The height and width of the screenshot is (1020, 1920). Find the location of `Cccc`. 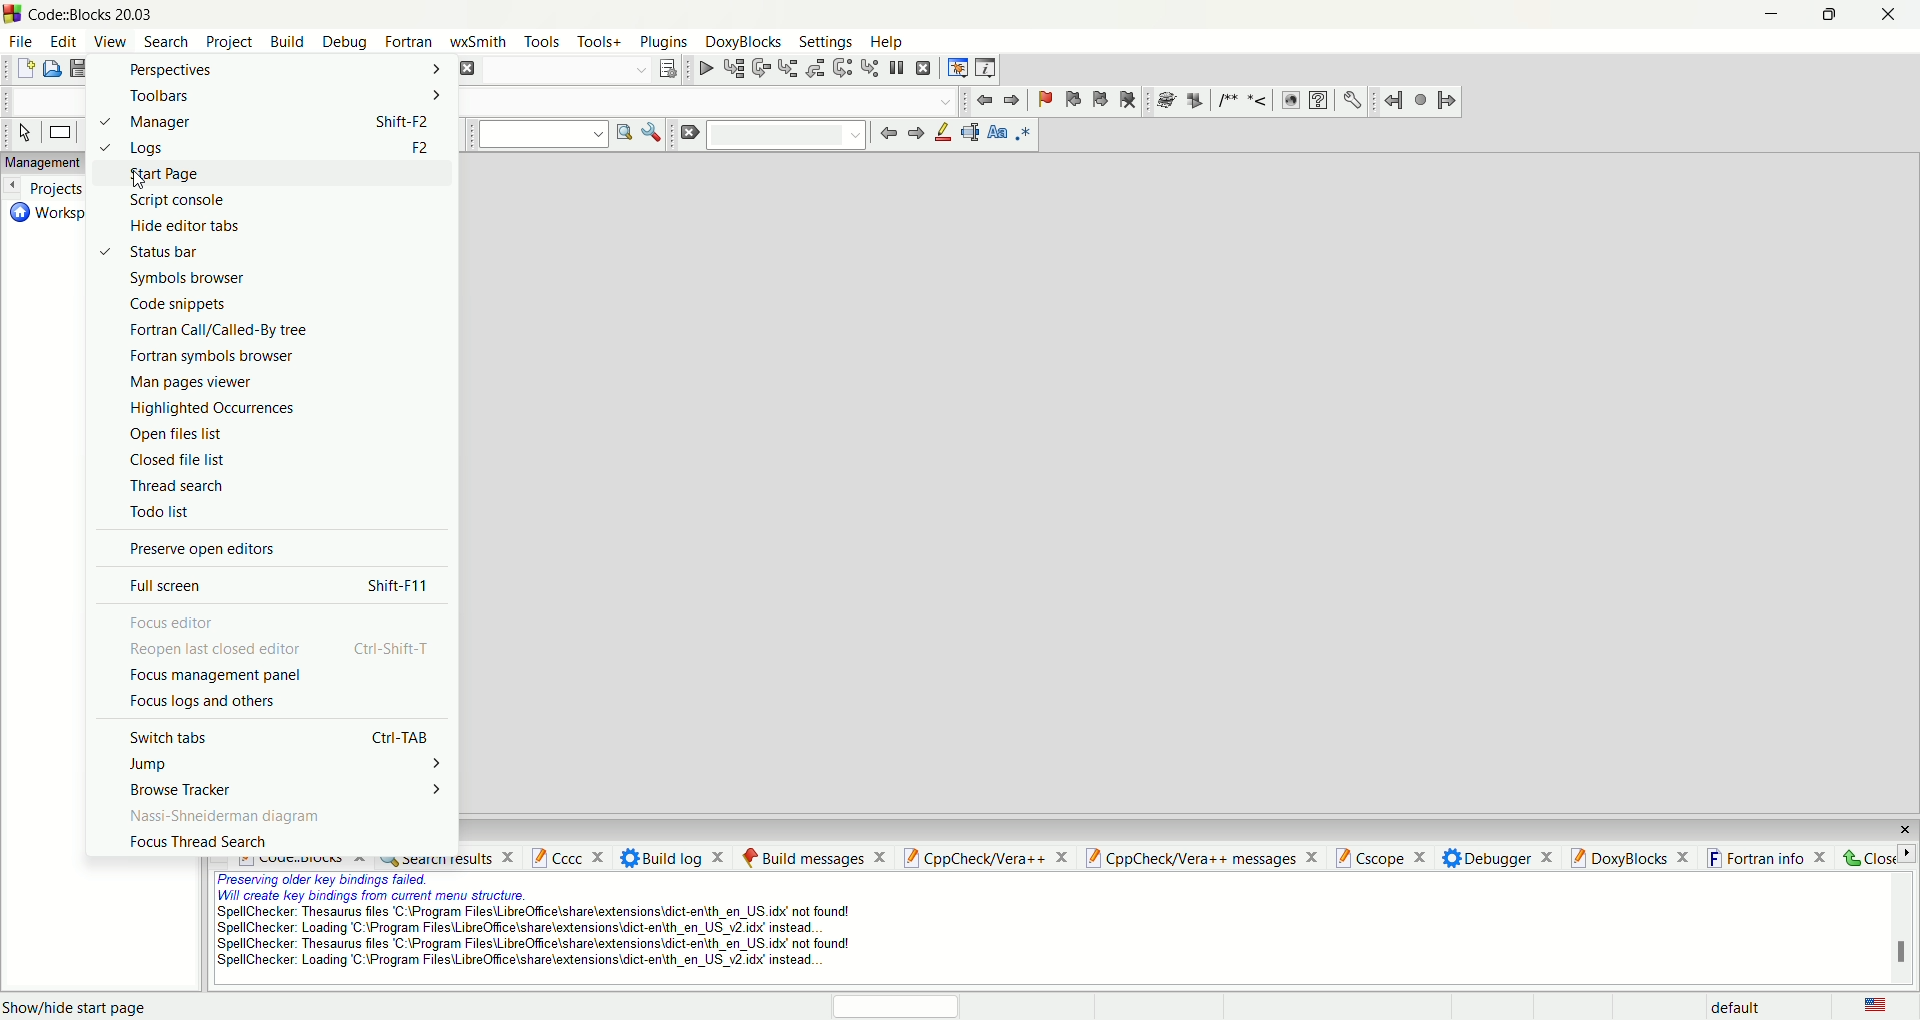

Cccc is located at coordinates (569, 857).